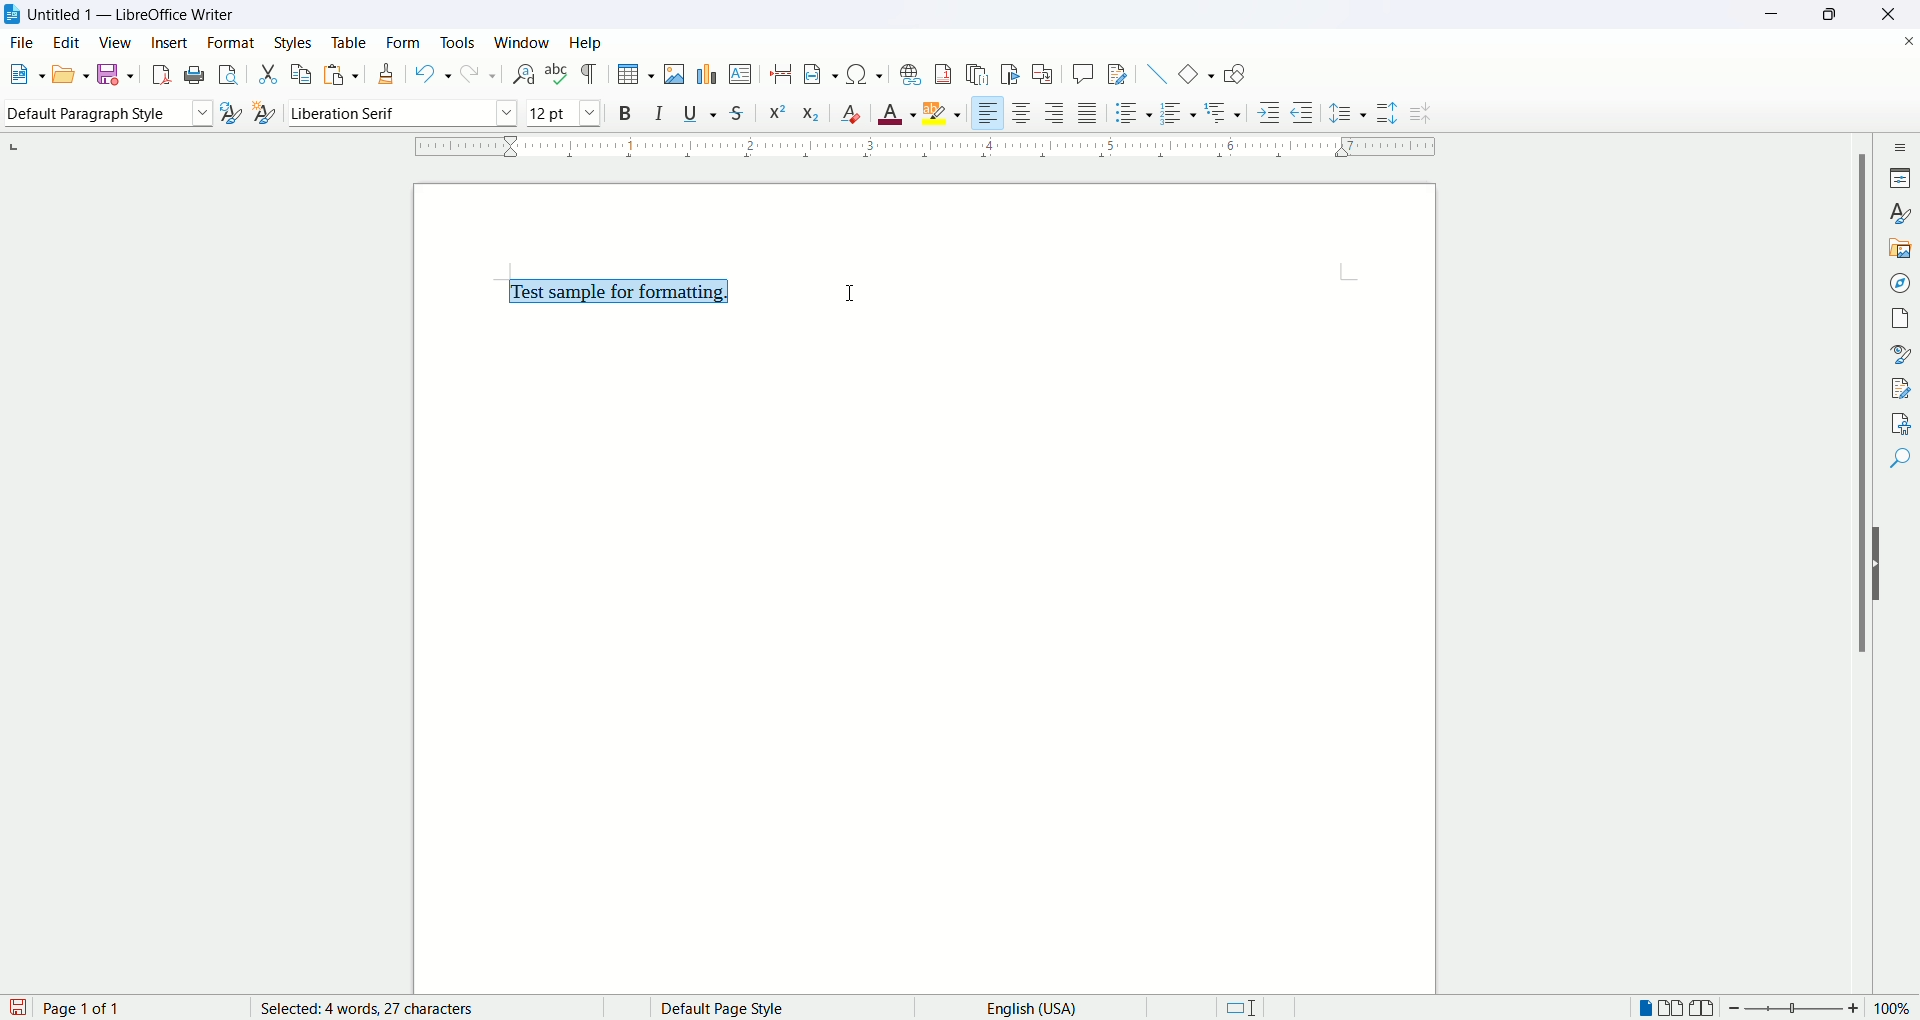  Describe the element at coordinates (1898, 424) in the screenshot. I see `accessibility check` at that location.